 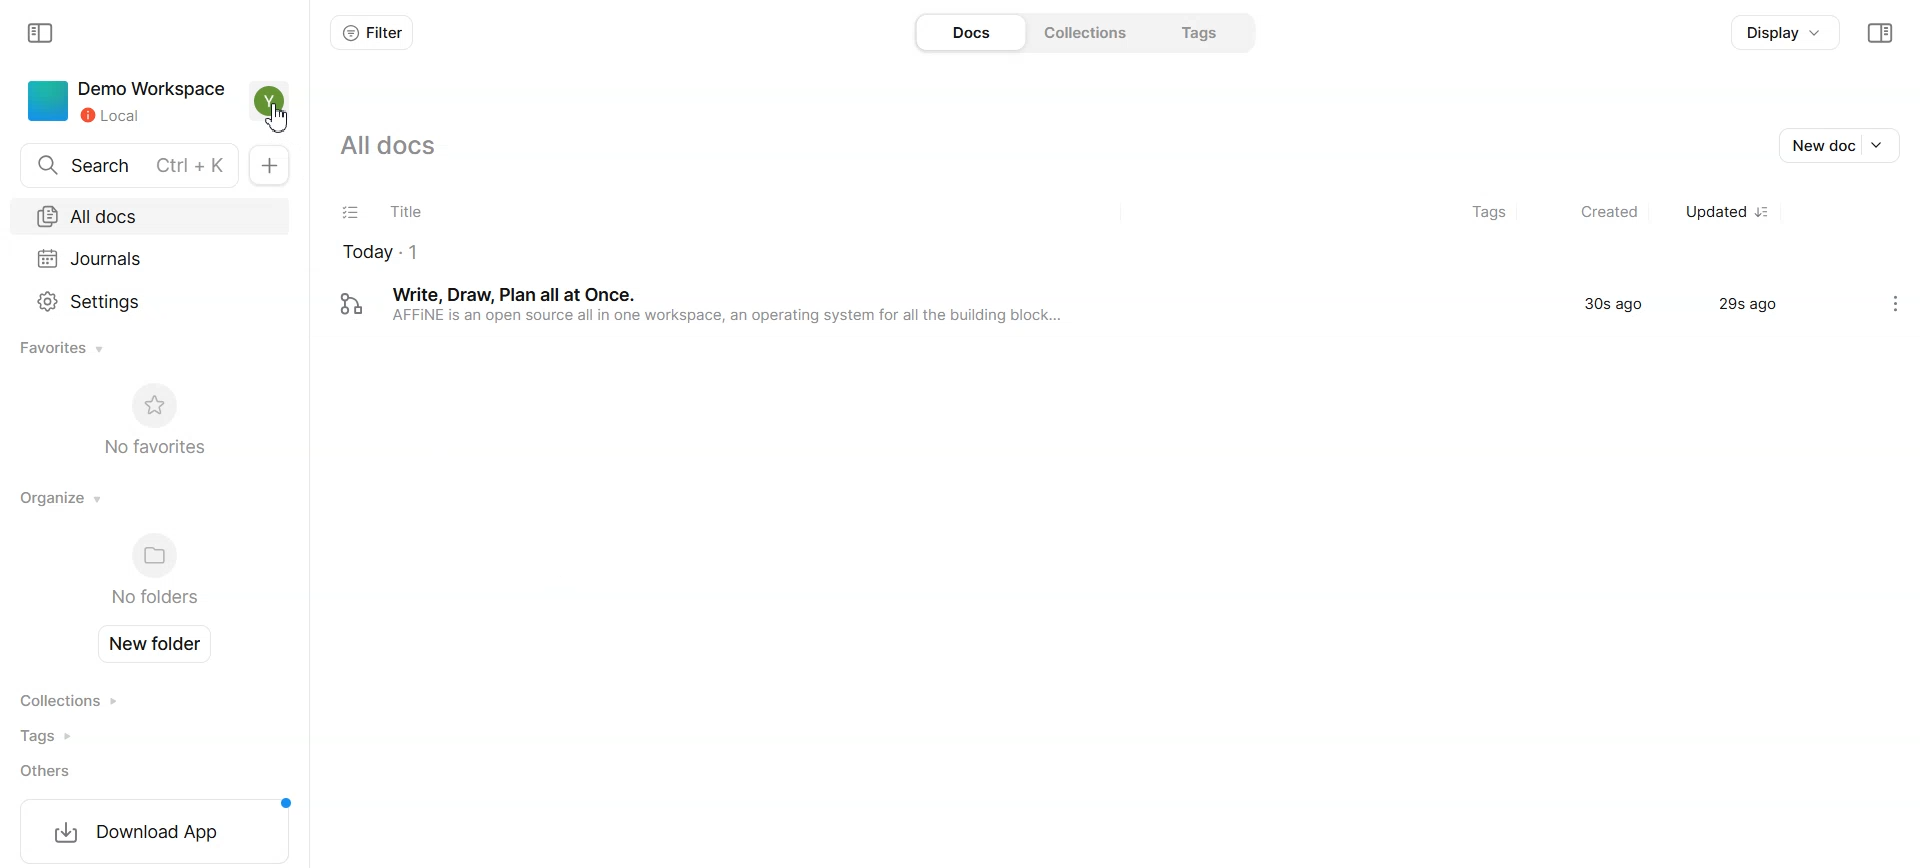 I want to click on New doc, so click(x=1843, y=145).